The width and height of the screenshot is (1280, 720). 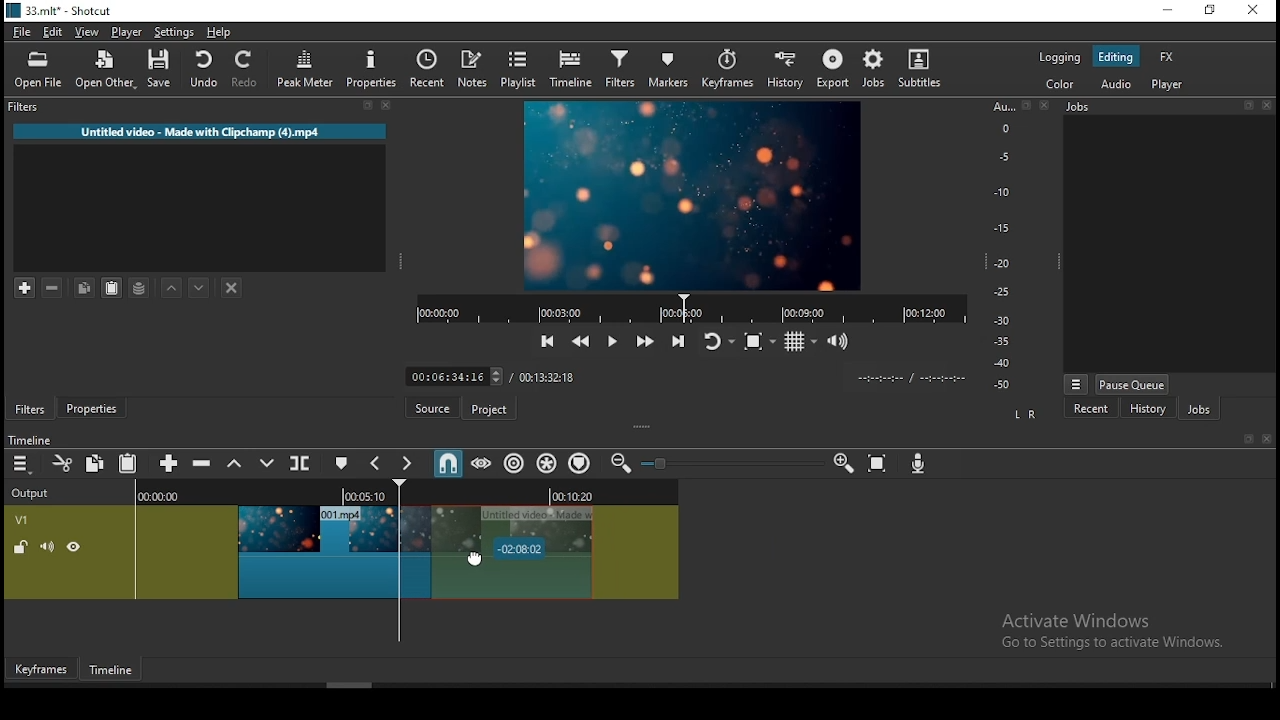 What do you see at coordinates (835, 68) in the screenshot?
I see `export` at bounding box center [835, 68].